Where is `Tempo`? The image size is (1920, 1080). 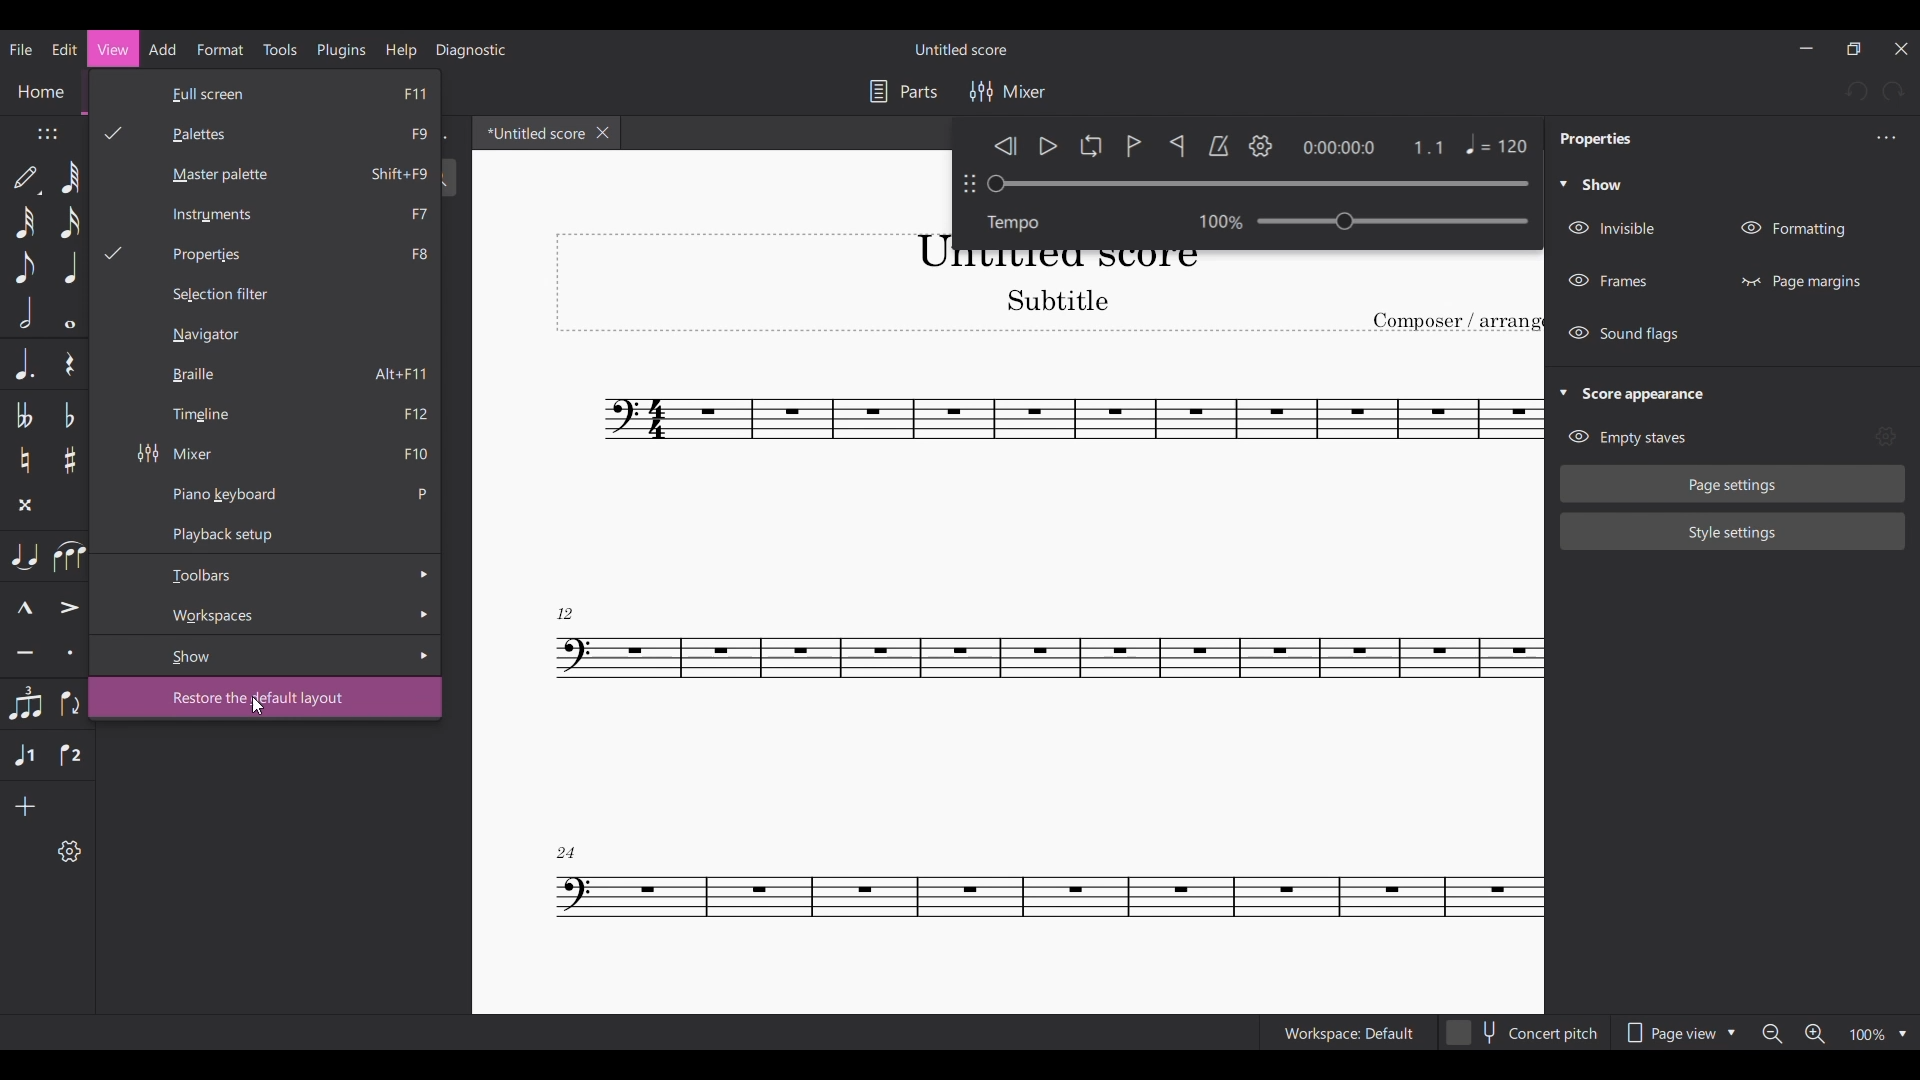
Tempo is located at coordinates (1021, 222).